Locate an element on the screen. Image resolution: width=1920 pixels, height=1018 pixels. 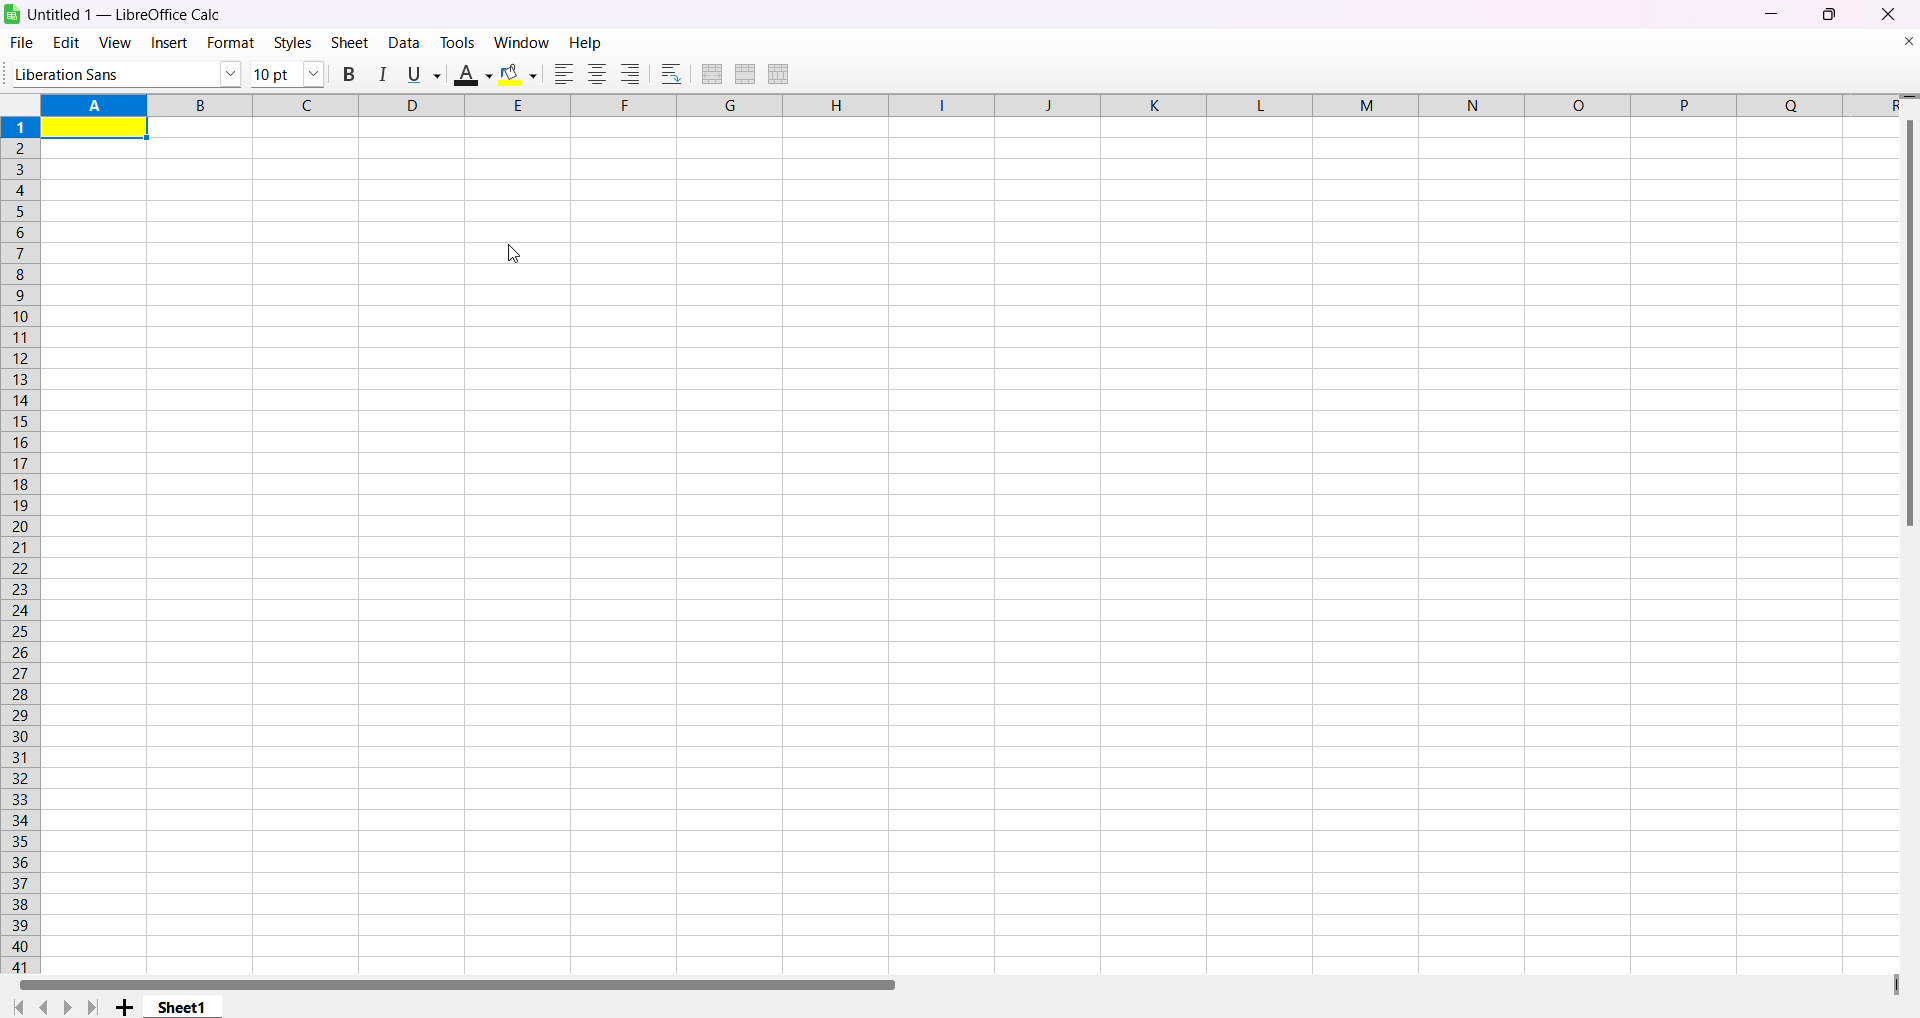
right aligned is located at coordinates (629, 72).